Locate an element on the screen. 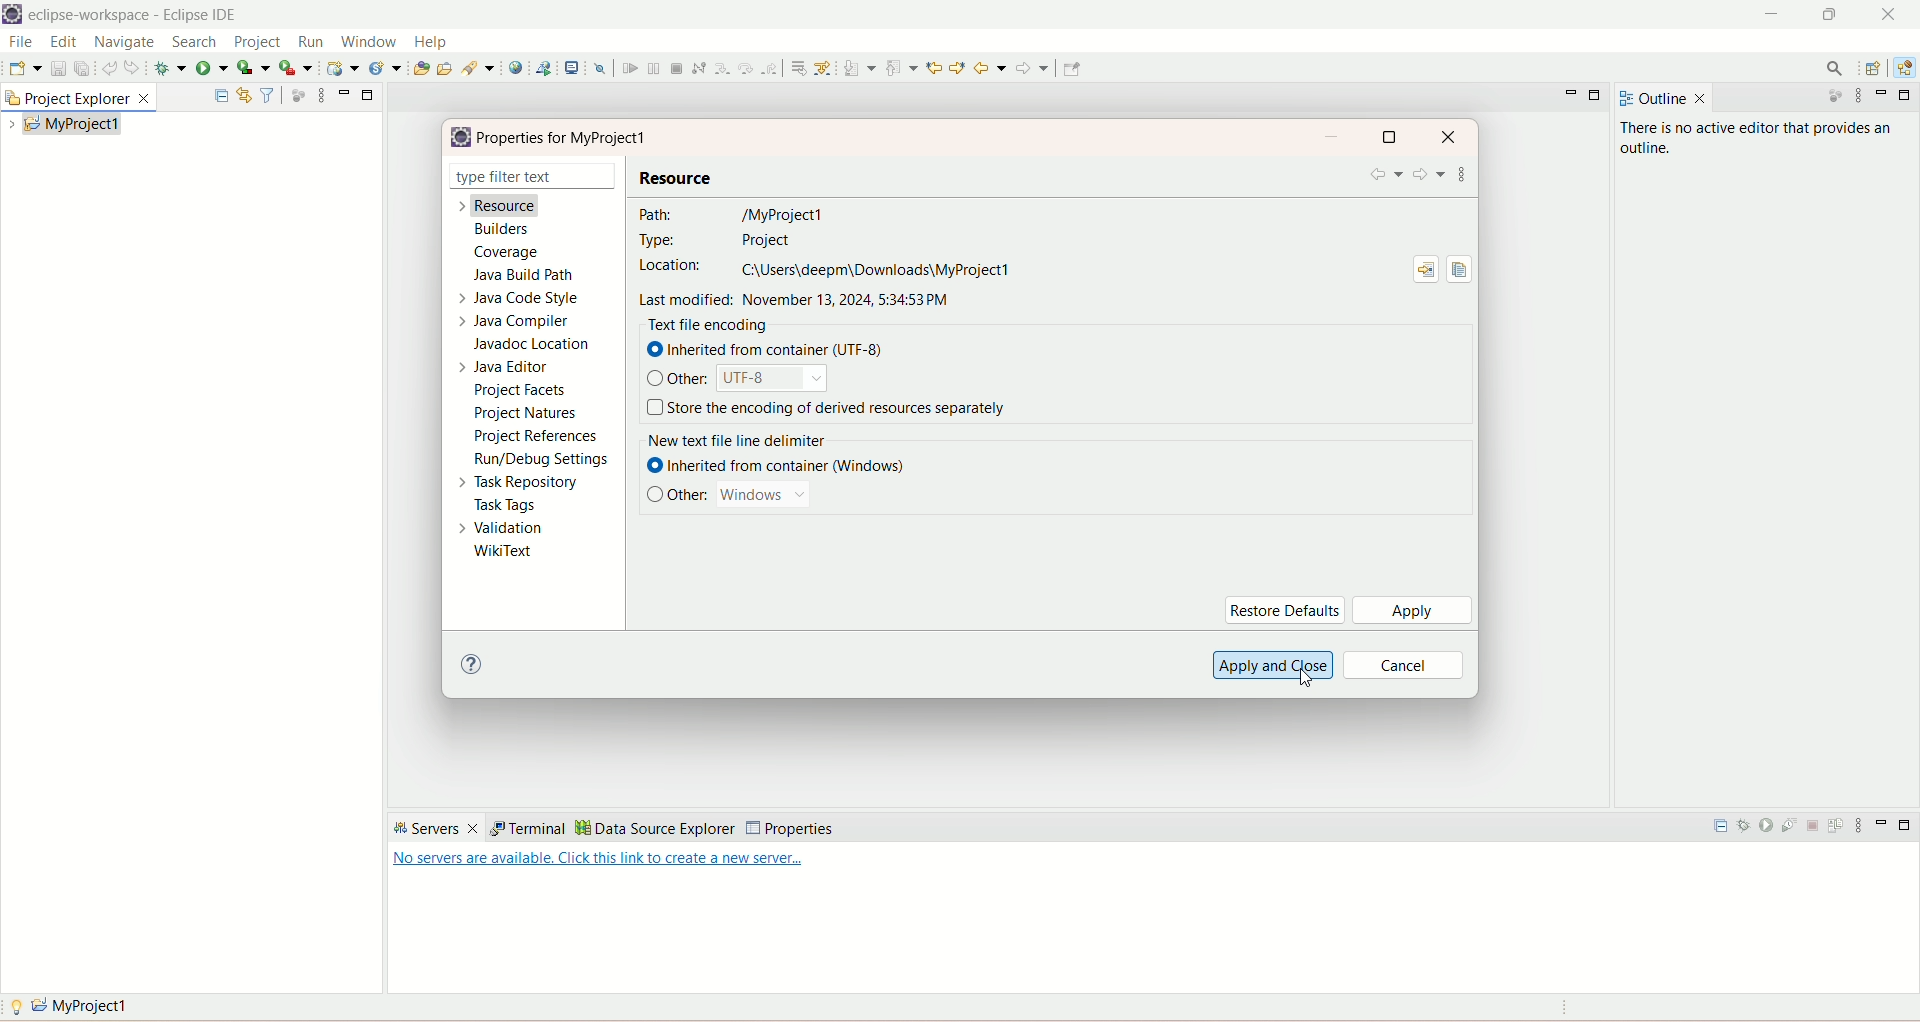  minimize is located at coordinates (1336, 139).